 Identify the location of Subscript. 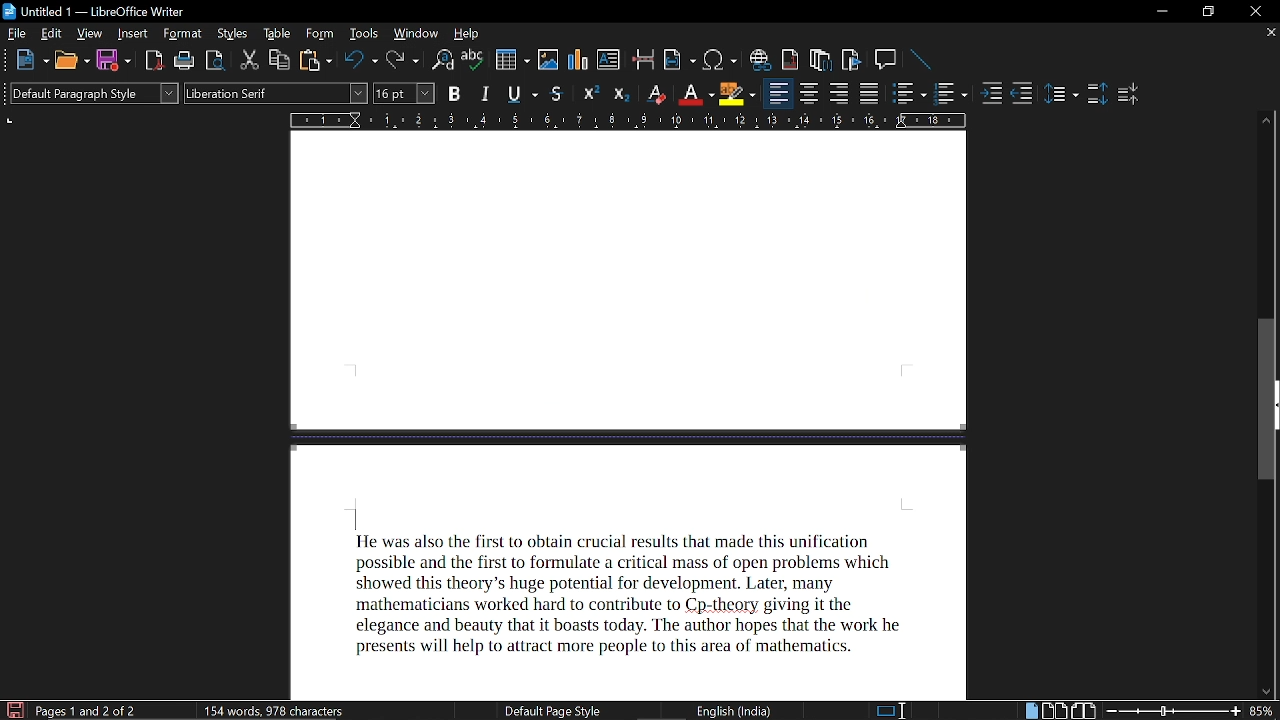
(620, 93).